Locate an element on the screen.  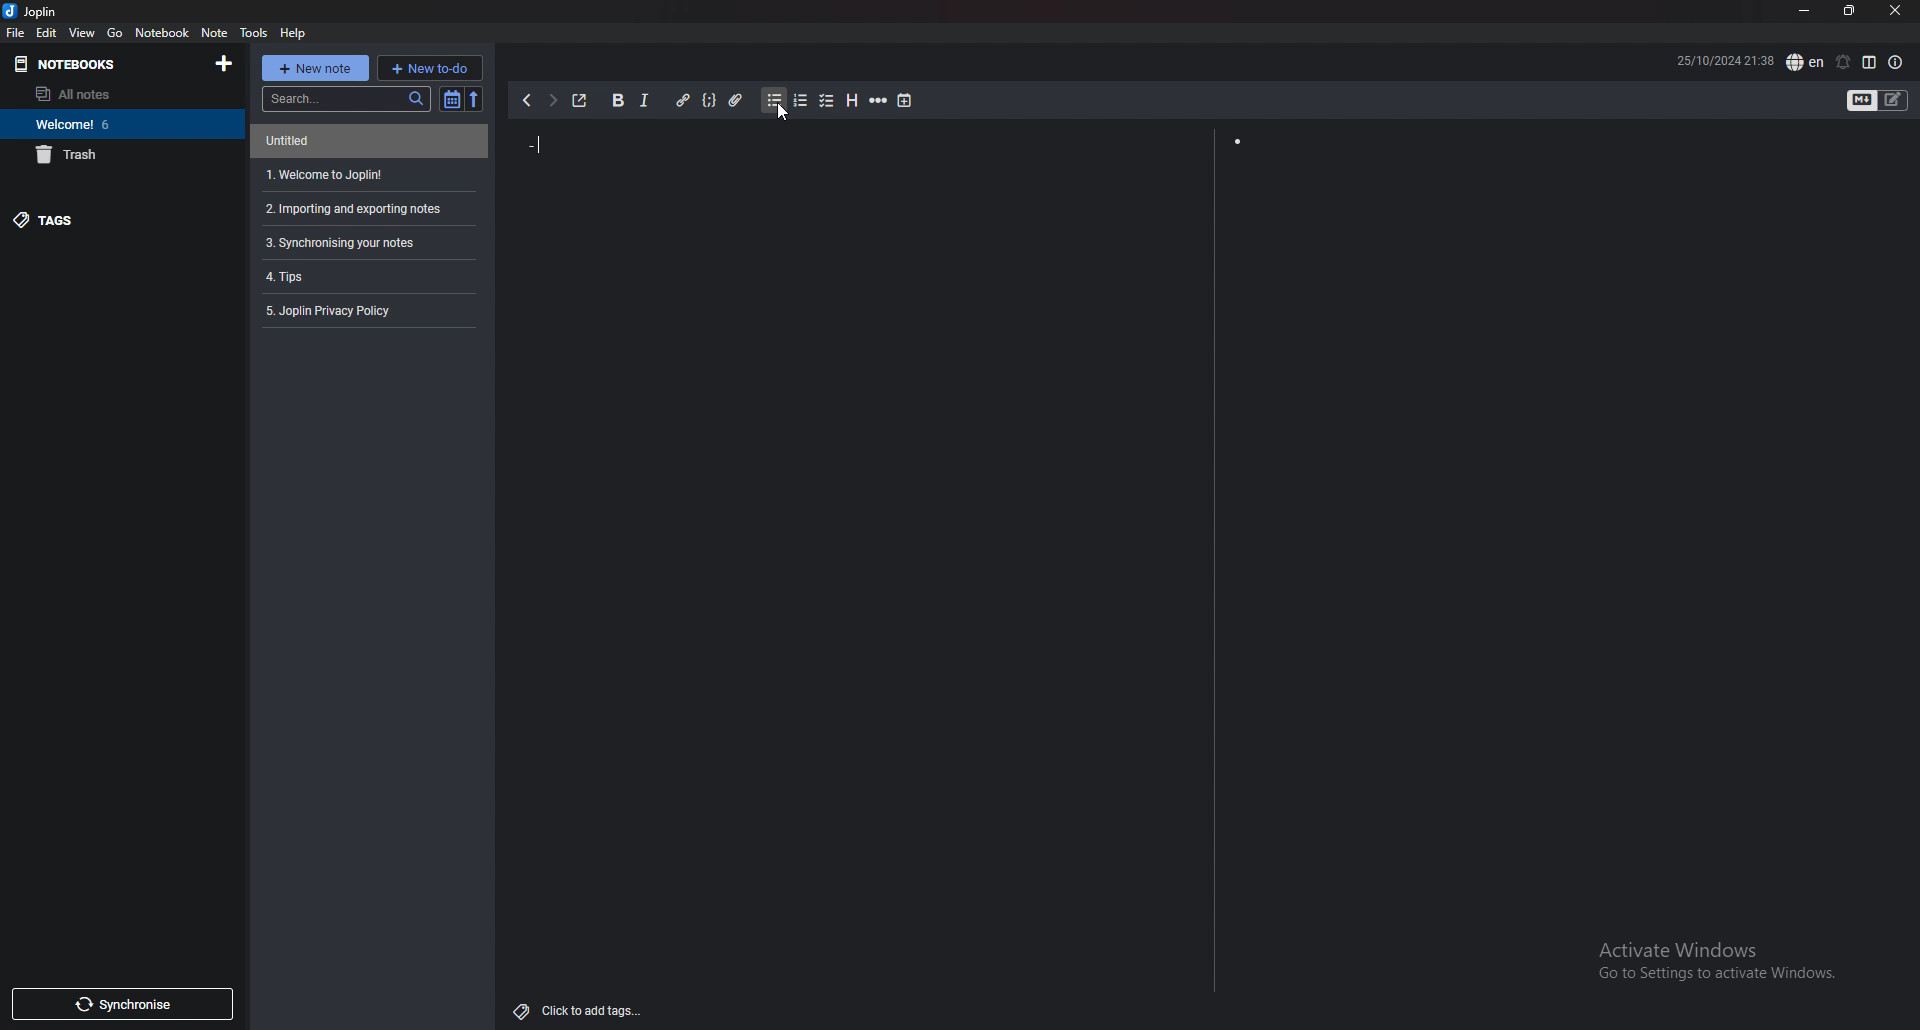
add notebook is located at coordinates (222, 63).